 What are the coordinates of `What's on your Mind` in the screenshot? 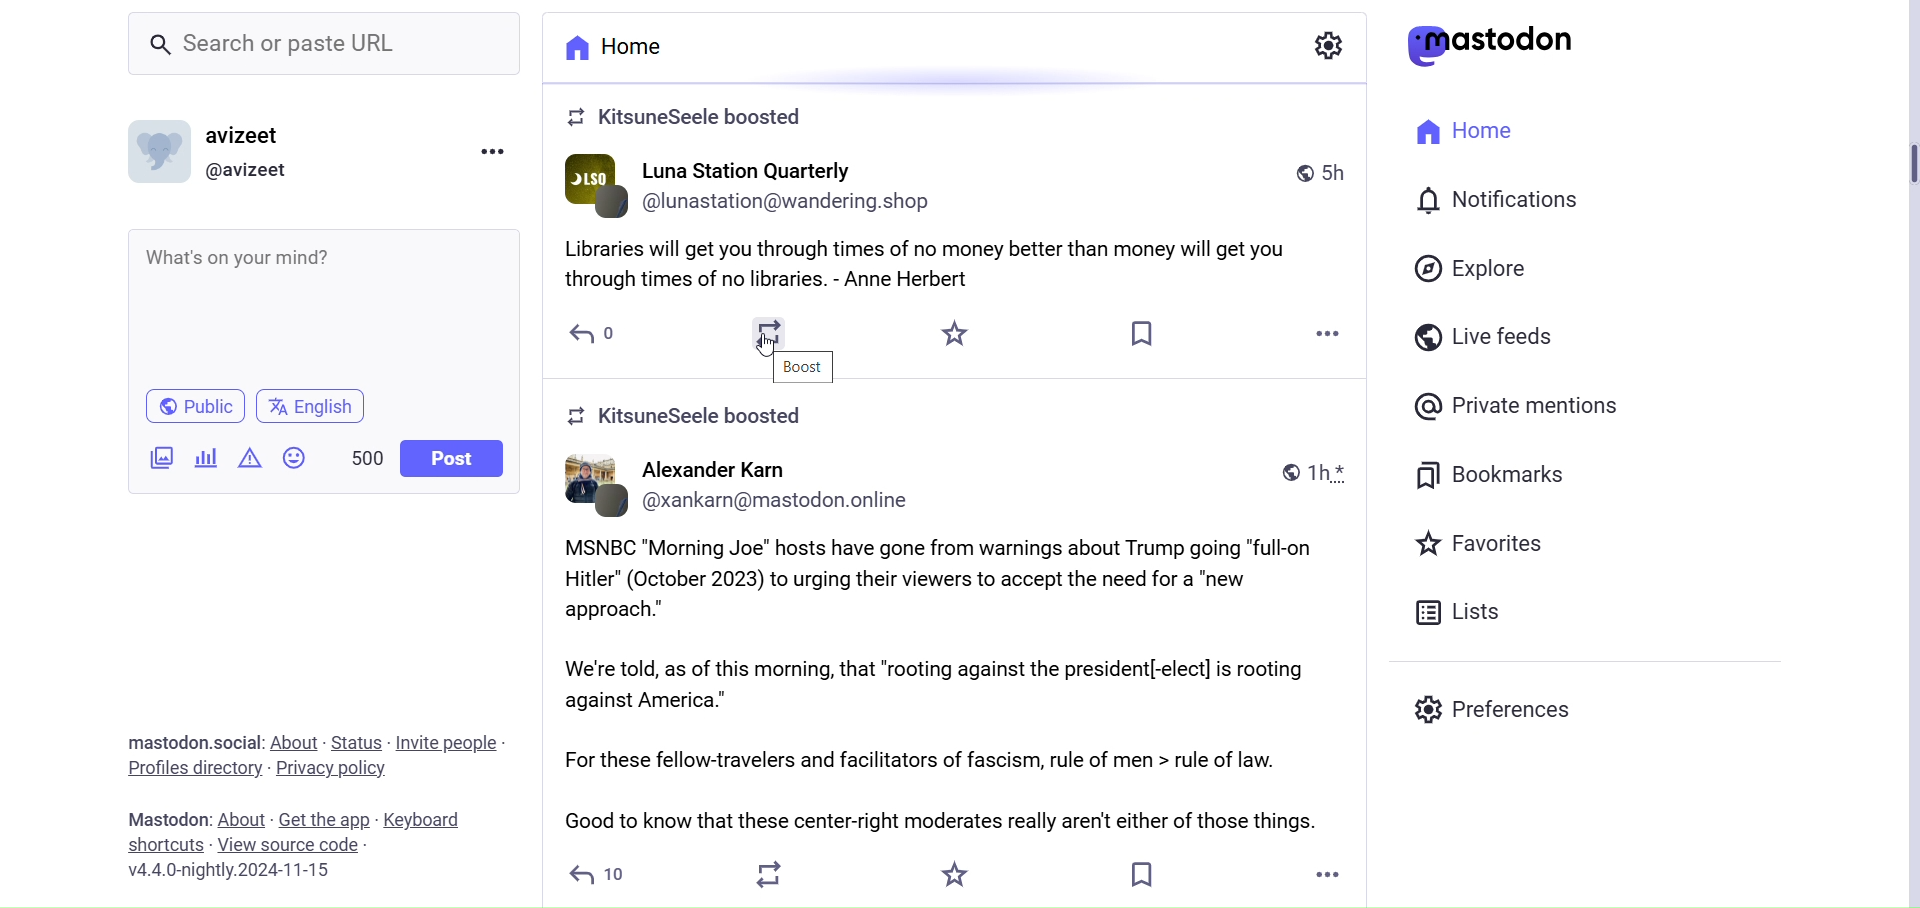 It's located at (329, 306).